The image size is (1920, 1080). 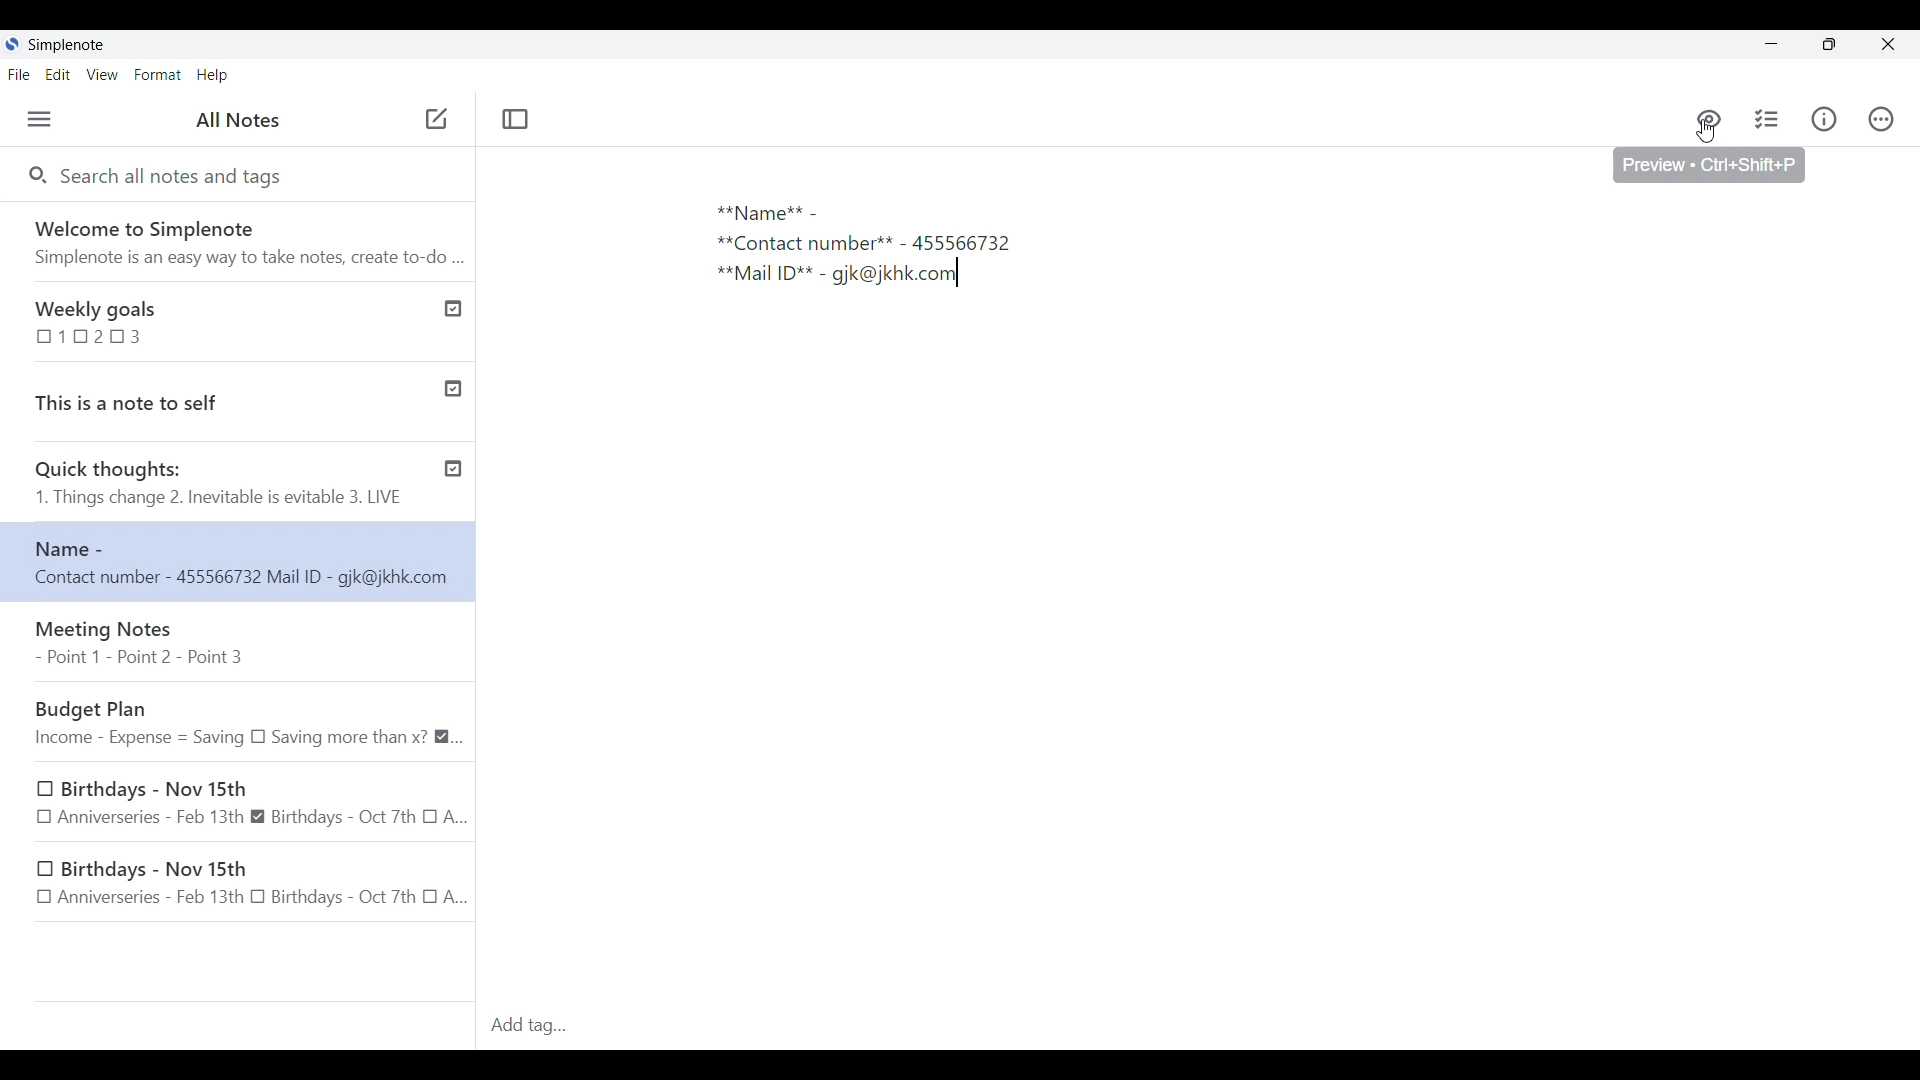 What do you see at coordinates (58, 74) in the screenshot?
I see `Edit menu` at bounding box center [58, 74].